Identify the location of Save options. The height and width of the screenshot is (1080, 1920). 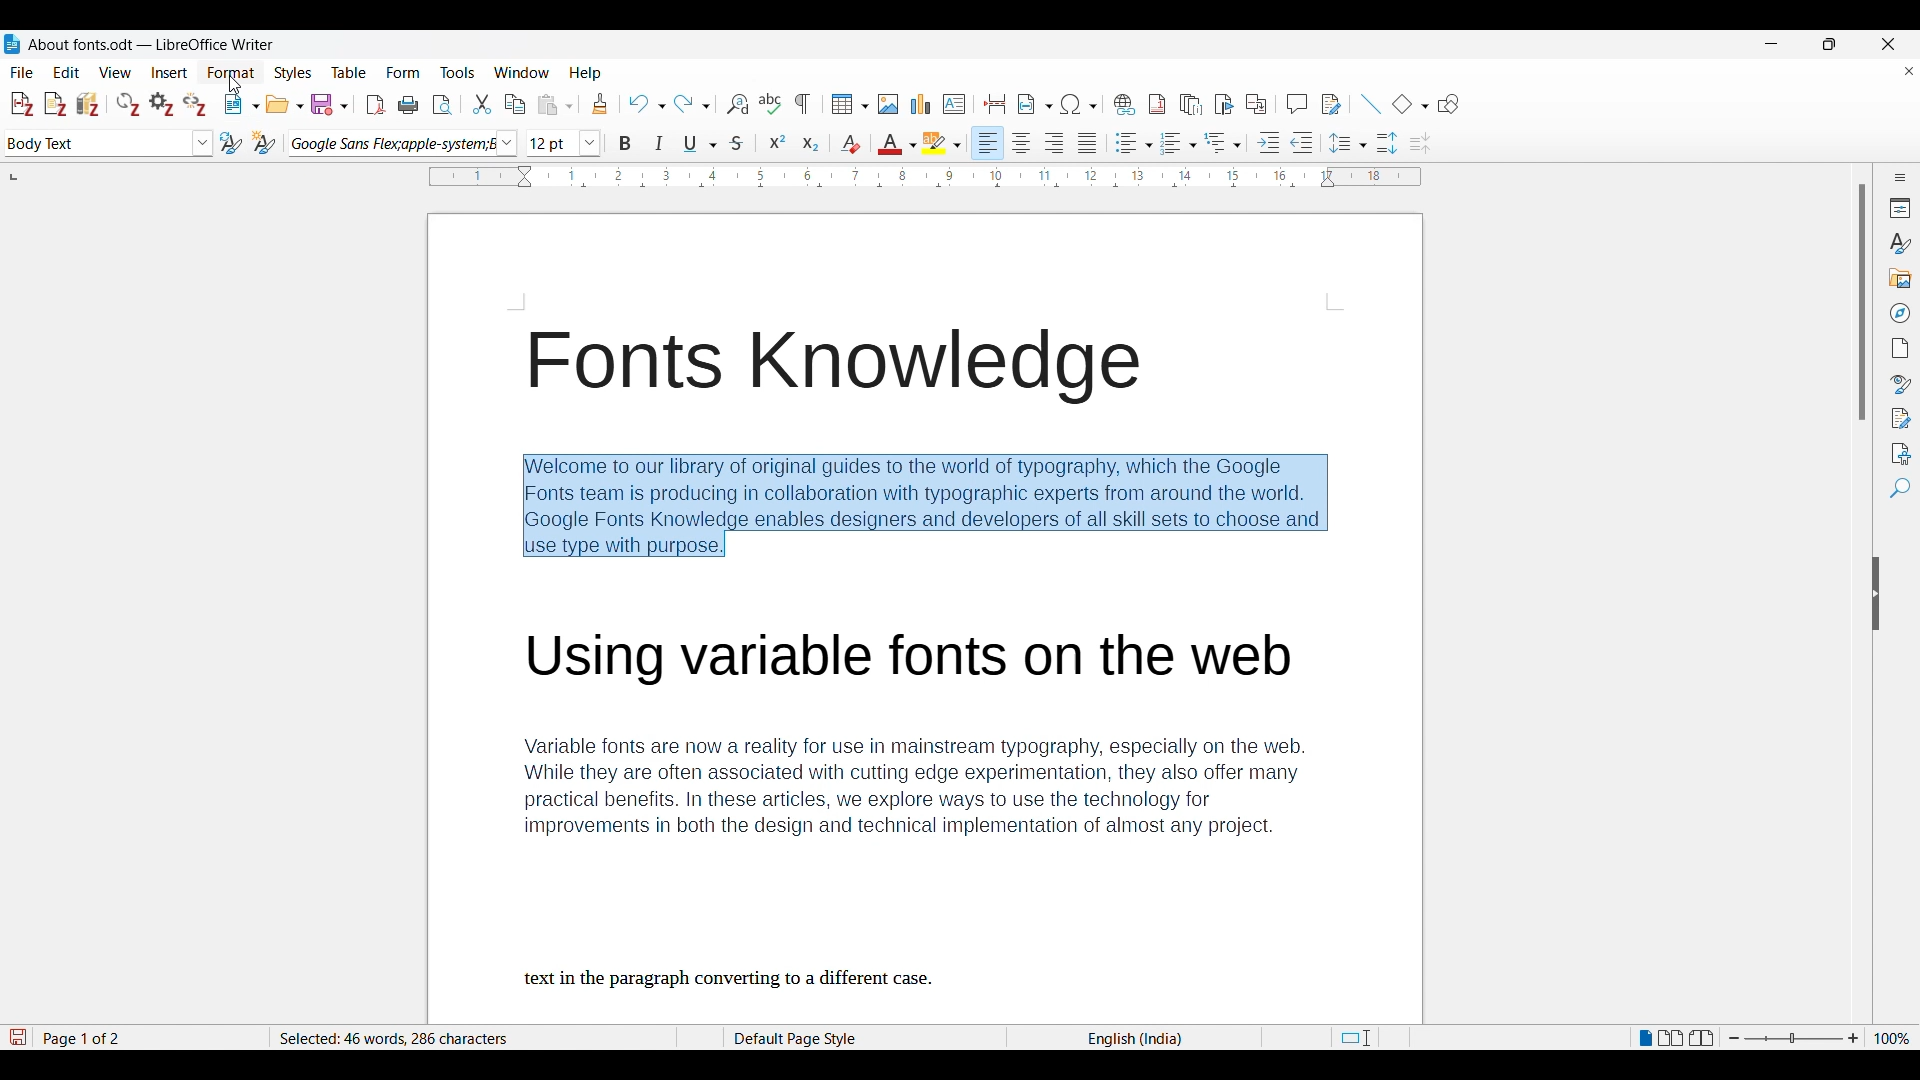
(329, 105).